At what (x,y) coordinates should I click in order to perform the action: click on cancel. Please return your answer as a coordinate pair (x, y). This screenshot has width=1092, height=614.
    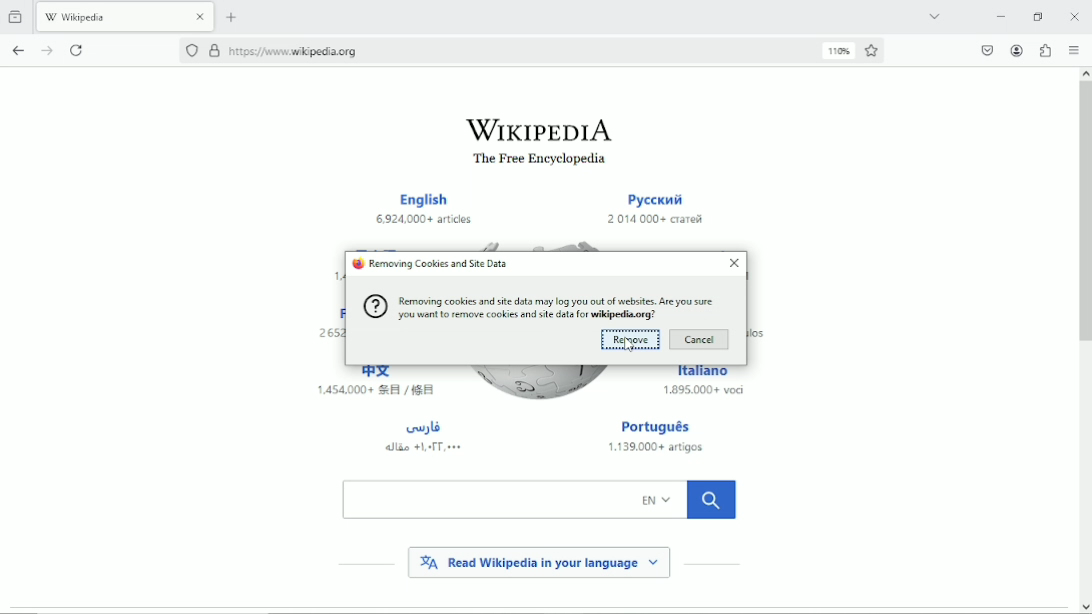
    Looking at the image, I should click on (701, 340).